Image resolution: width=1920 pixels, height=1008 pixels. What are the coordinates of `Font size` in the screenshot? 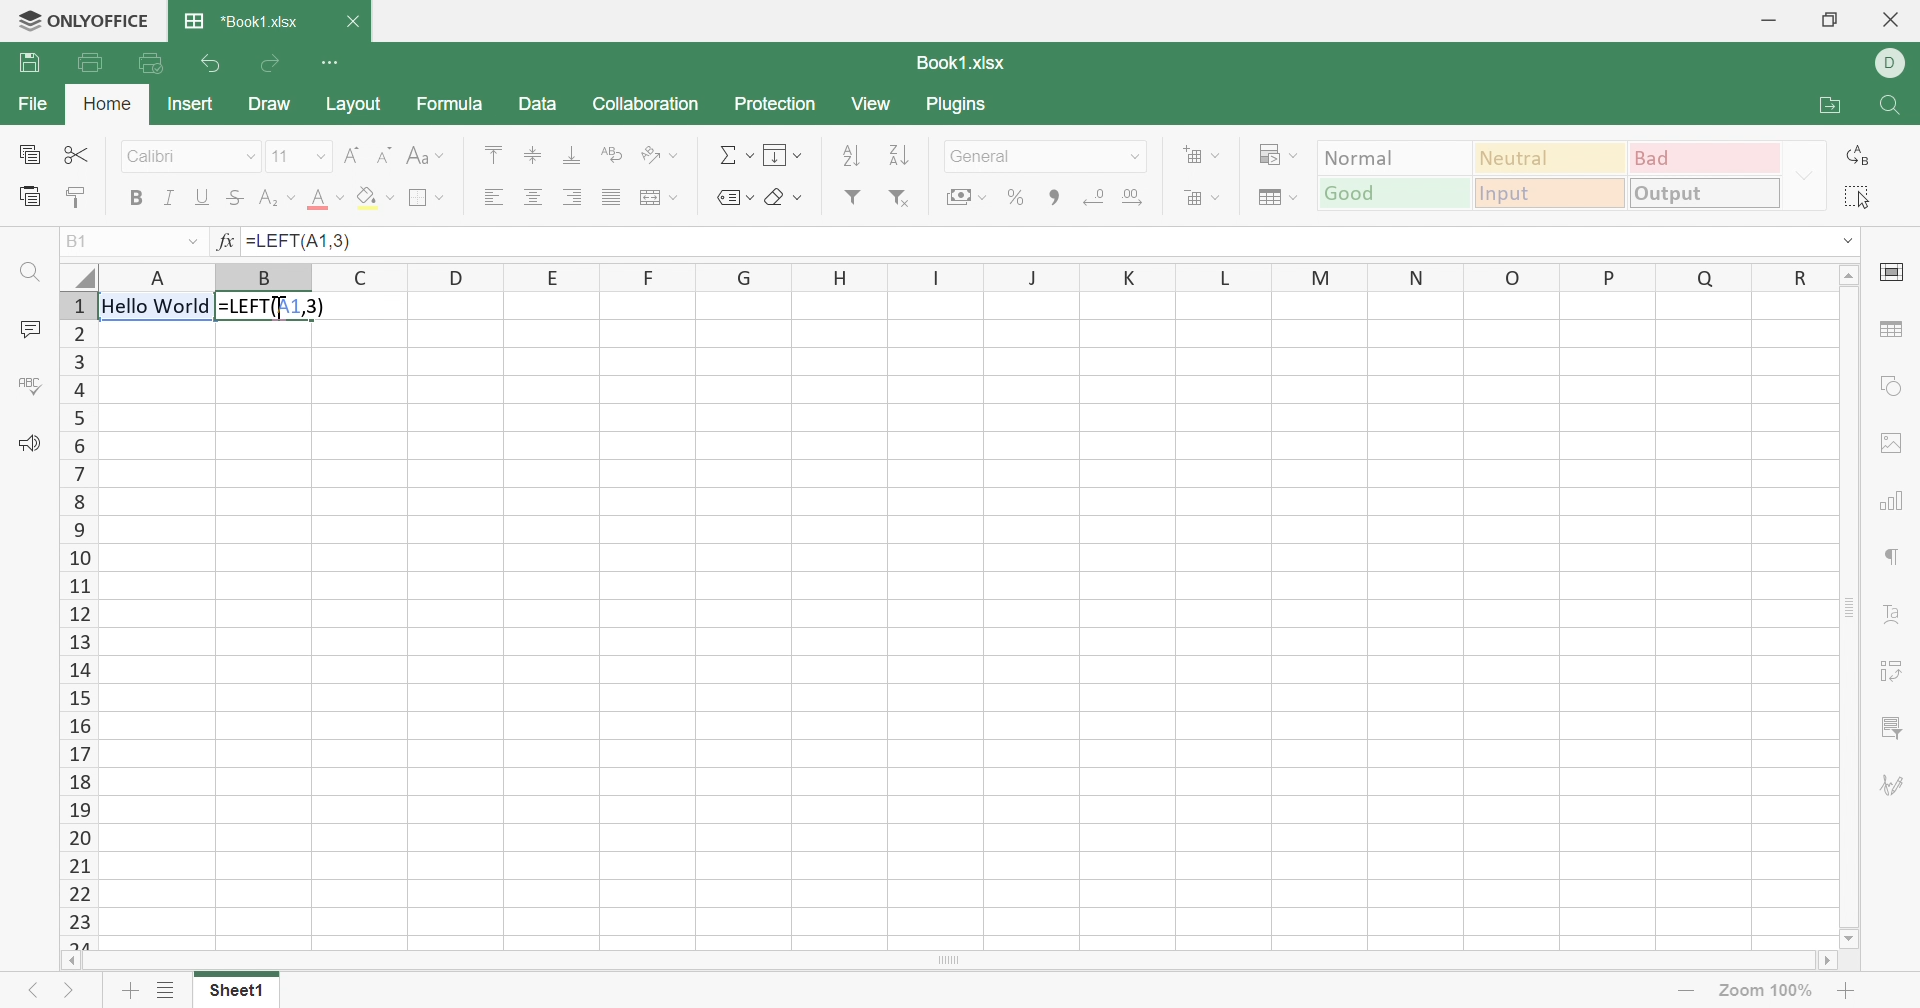 It's located at (297, 158).